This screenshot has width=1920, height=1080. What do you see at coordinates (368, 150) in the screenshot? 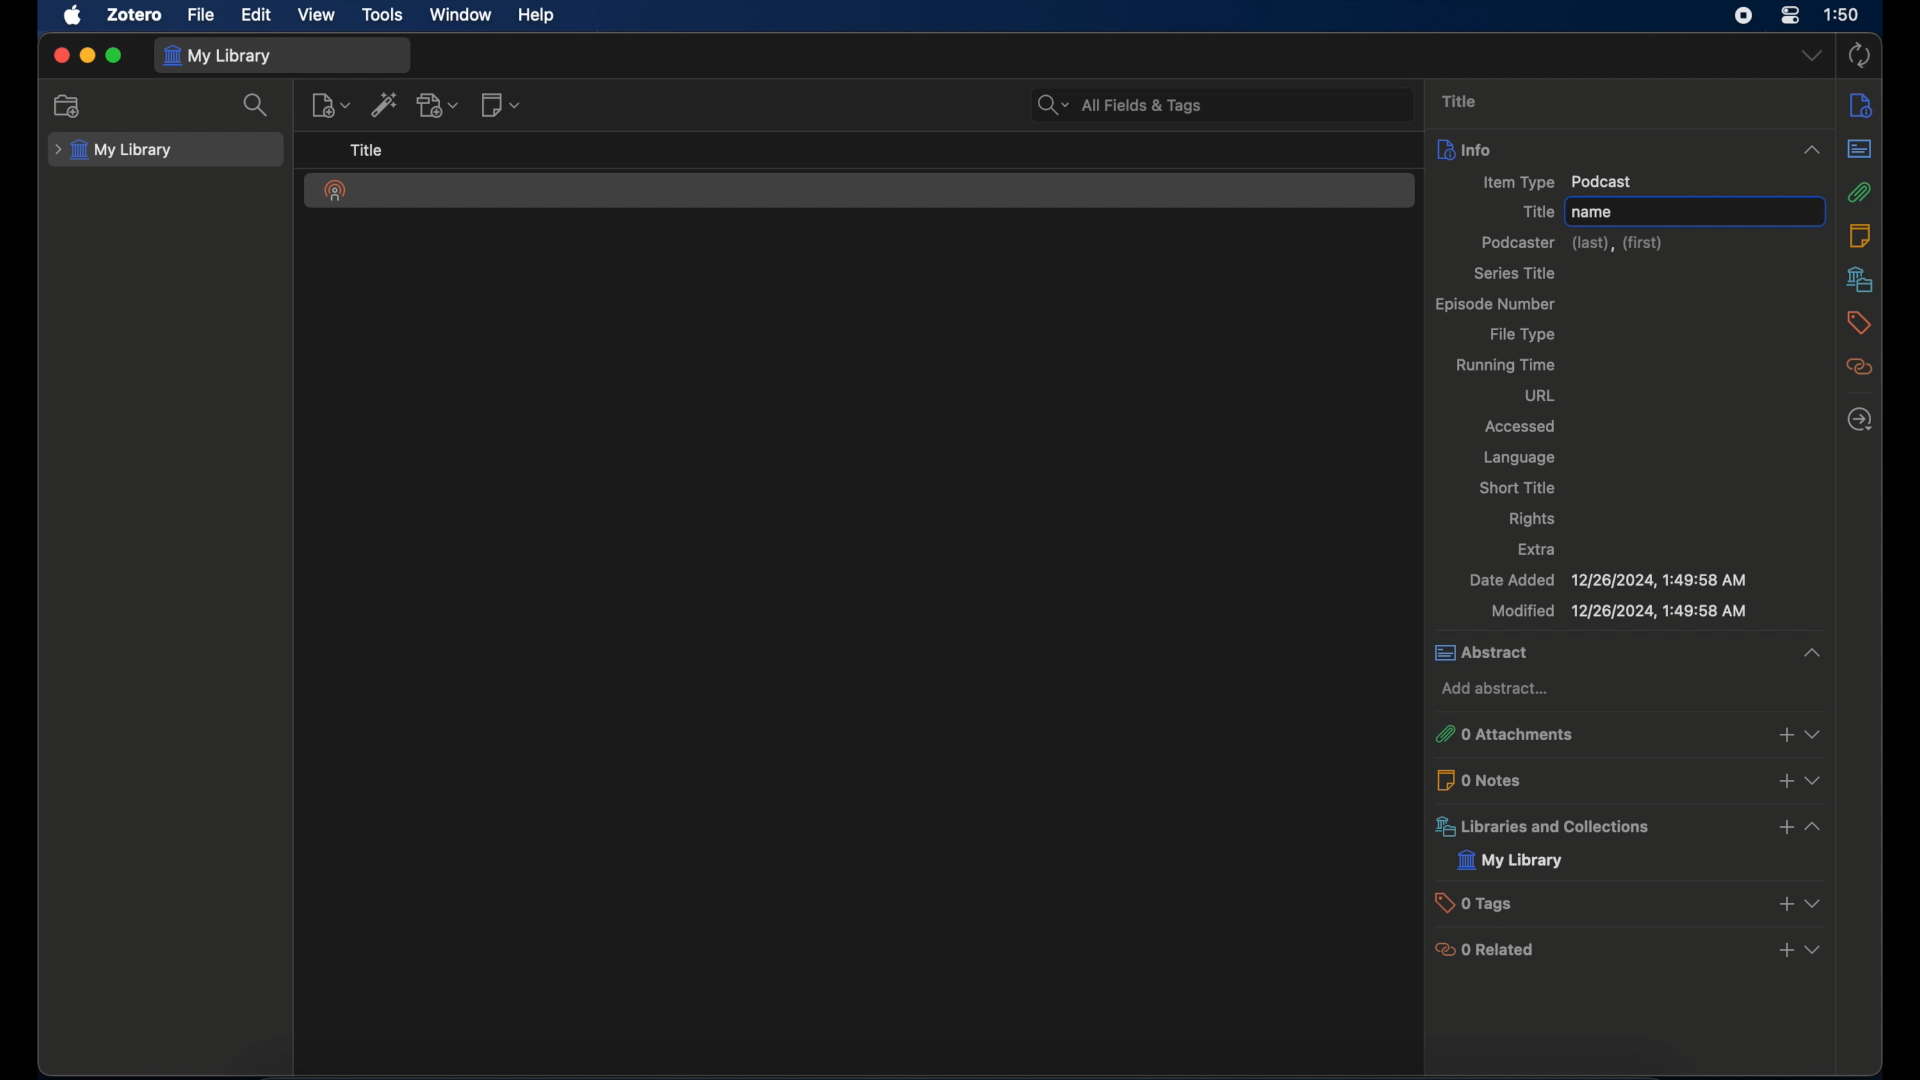
I see `title ` at bounding box center [368, 150].